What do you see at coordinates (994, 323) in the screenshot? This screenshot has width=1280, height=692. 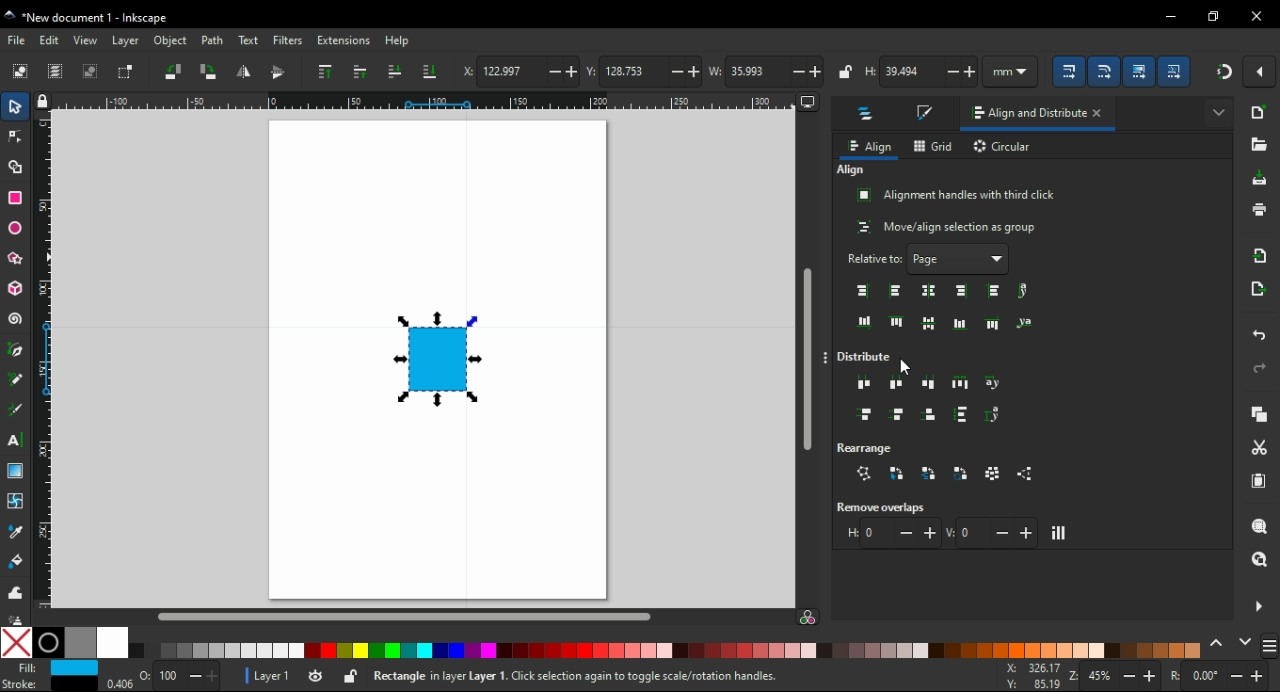 I see `align top edge of objects to bottom edge of anchor` at bounding box center [994, 323].